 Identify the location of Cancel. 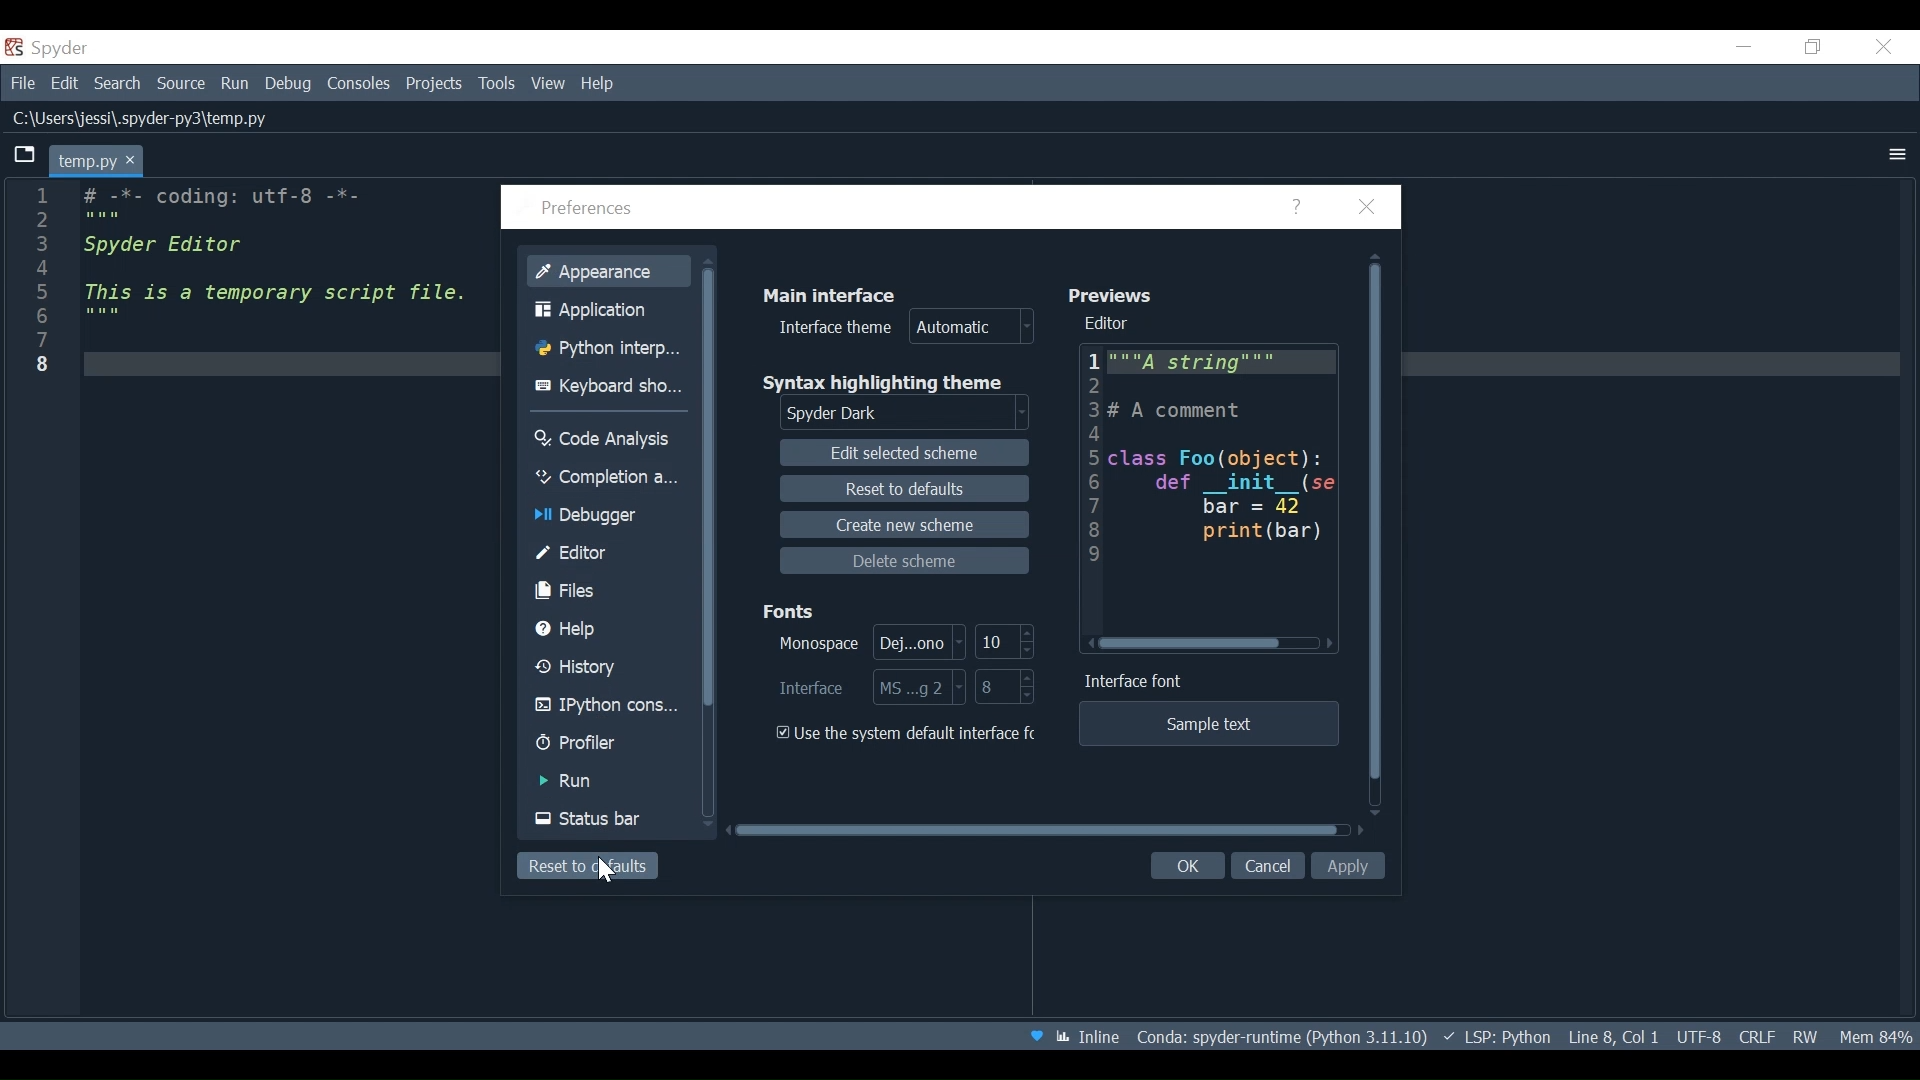
(1267, 866).